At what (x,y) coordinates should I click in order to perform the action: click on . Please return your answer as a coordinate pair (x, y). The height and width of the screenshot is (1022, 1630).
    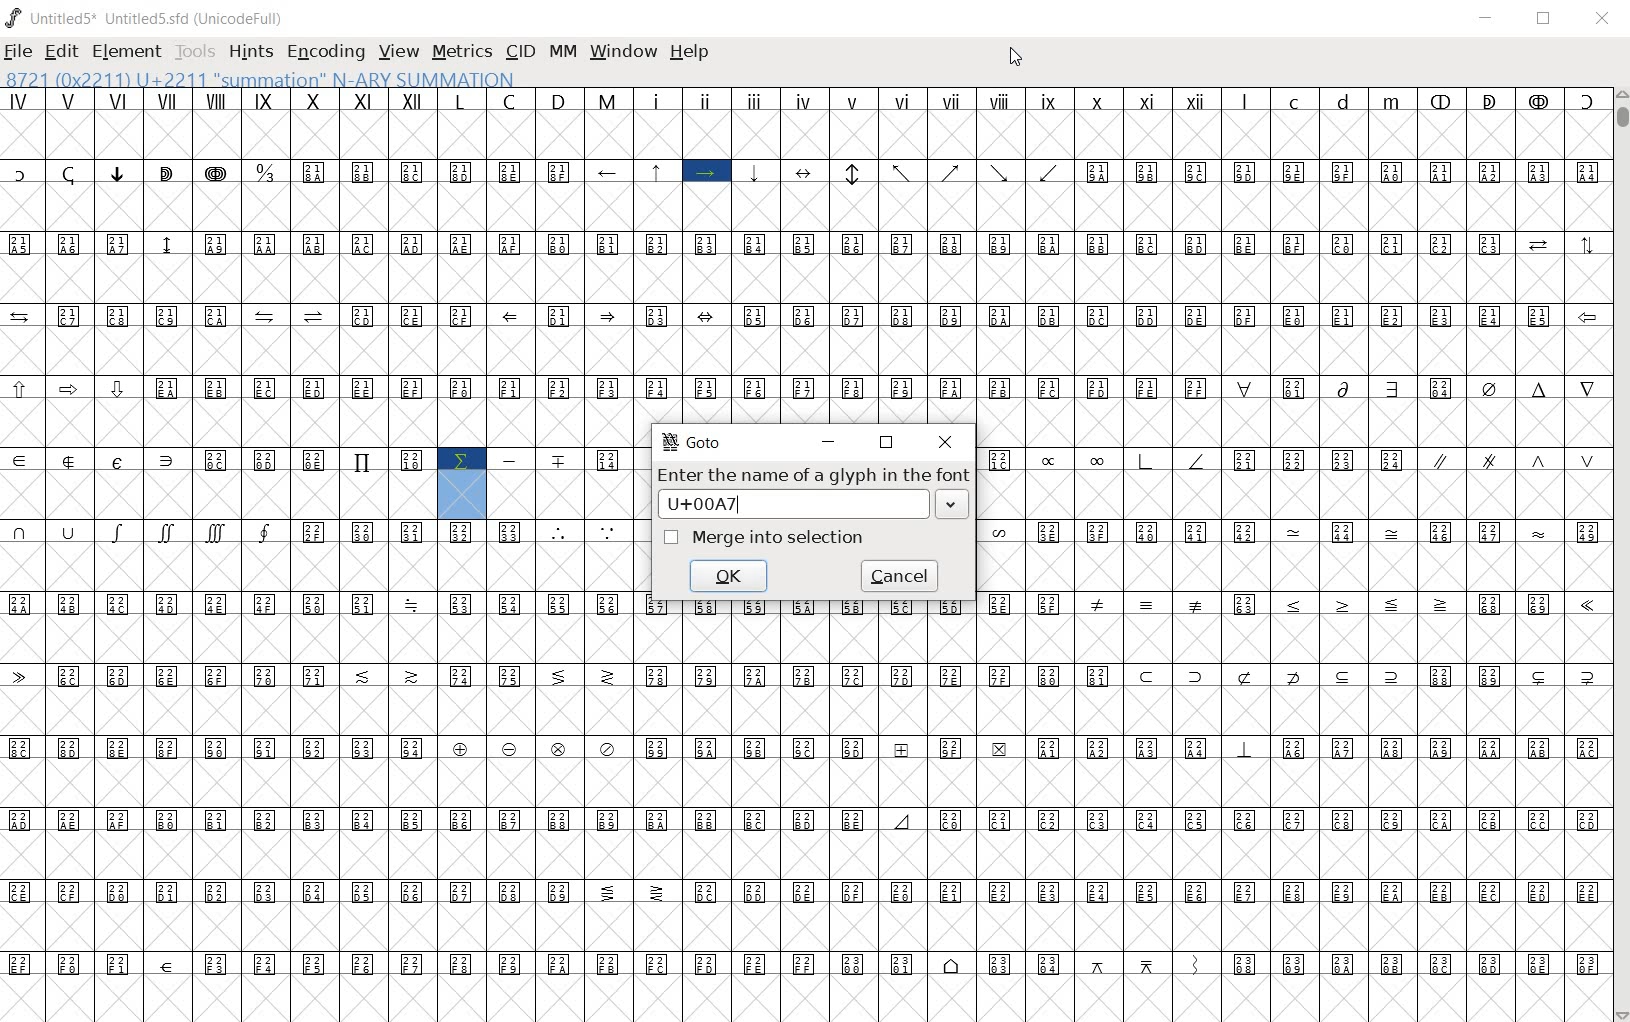
    Looking at the image, I should click on (221, 459).